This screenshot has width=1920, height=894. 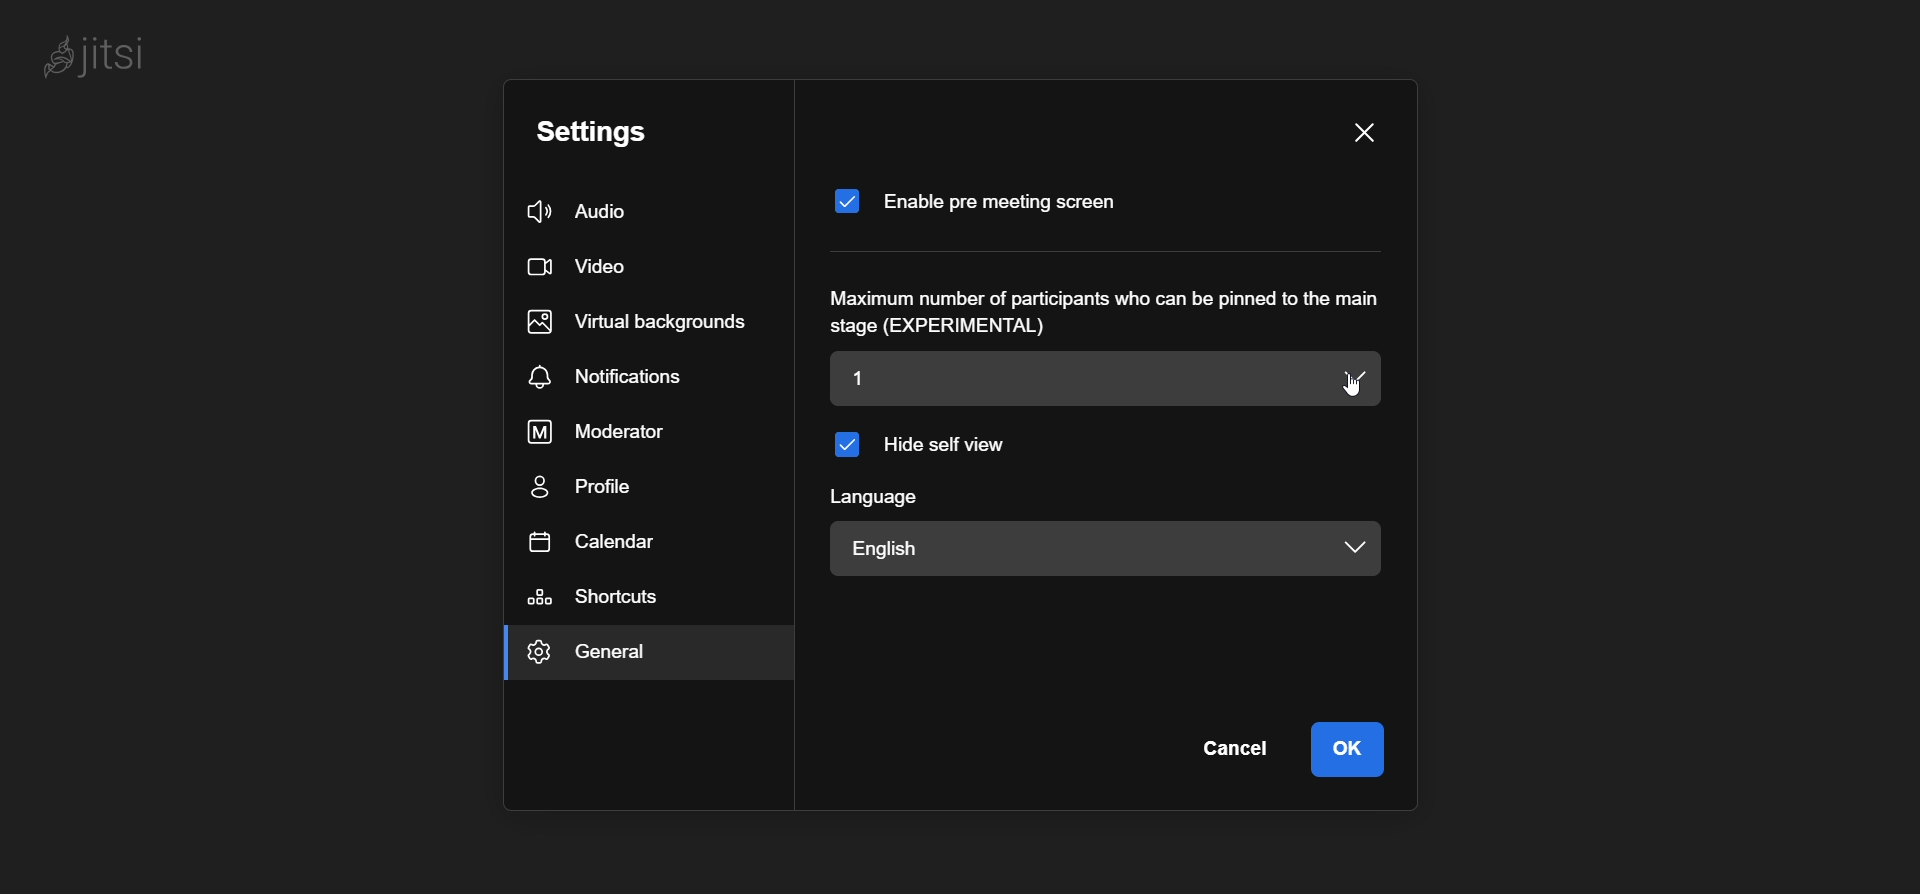 What do you see at coordinates (1346, 545) in the screenshot?
I see `language dropdown` at bounding box center [1346, 545].